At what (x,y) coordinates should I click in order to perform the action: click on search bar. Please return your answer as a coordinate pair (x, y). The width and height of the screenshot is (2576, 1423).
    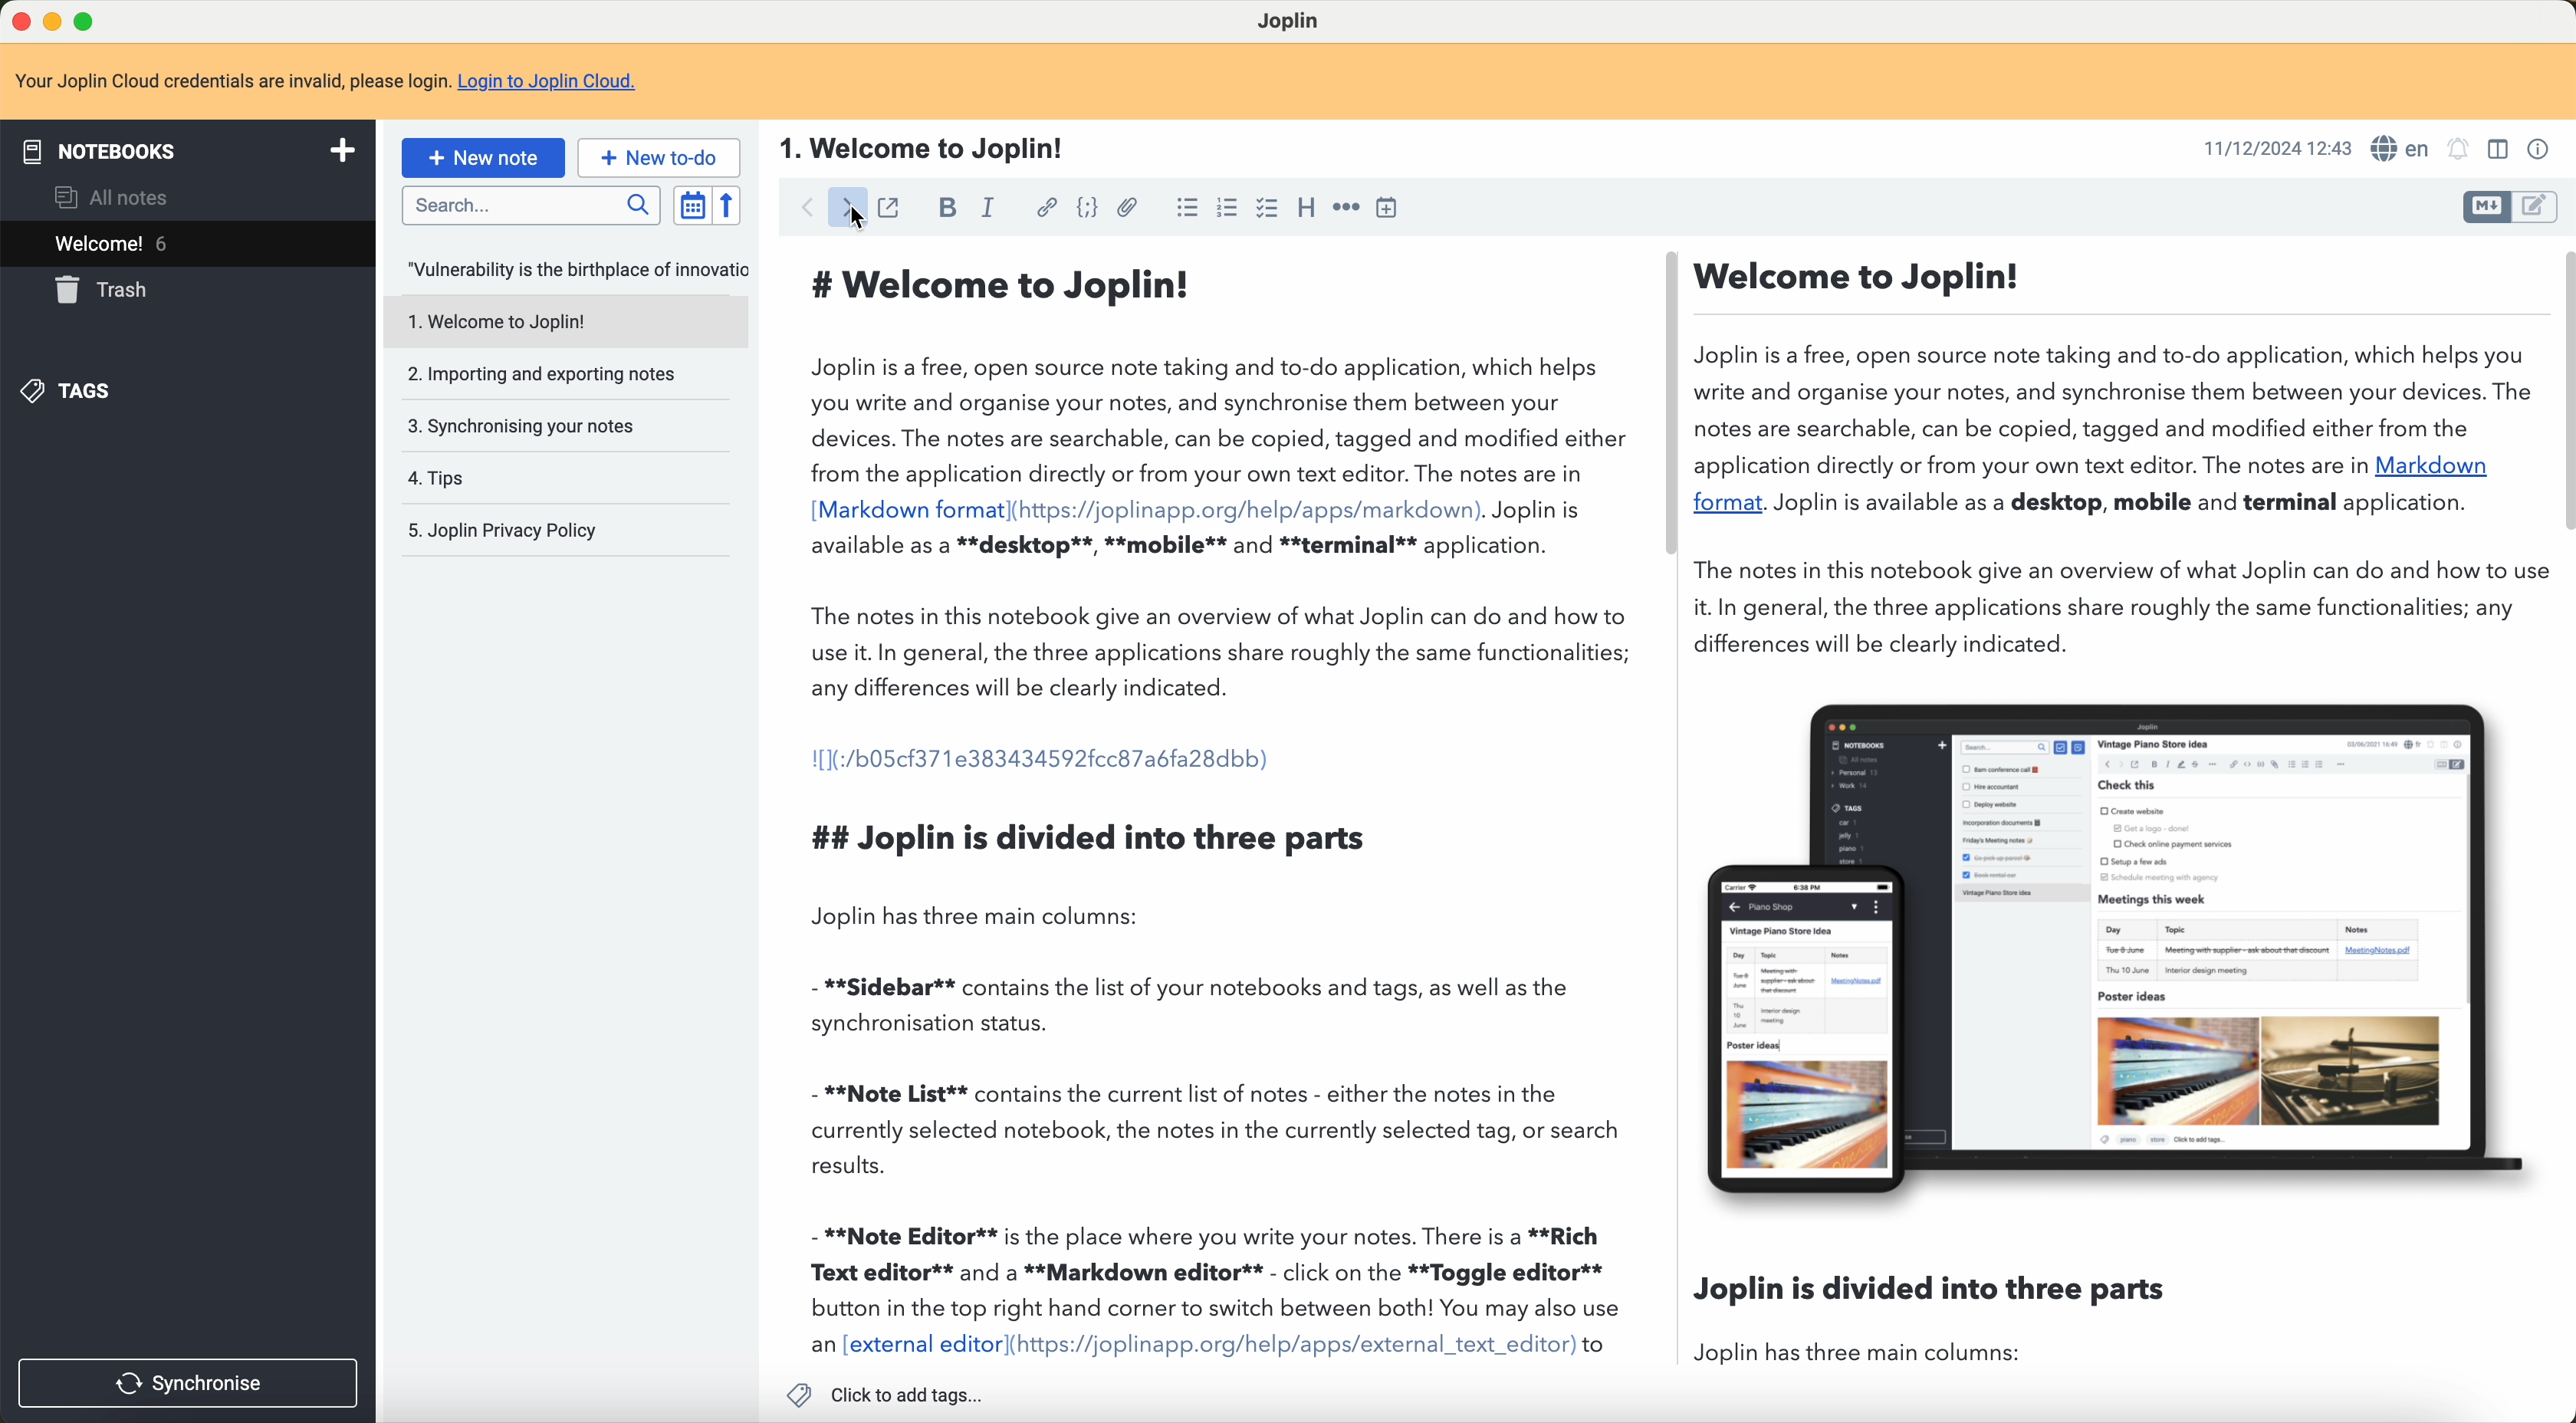
    Looking at the image, I should click on (528, 204).